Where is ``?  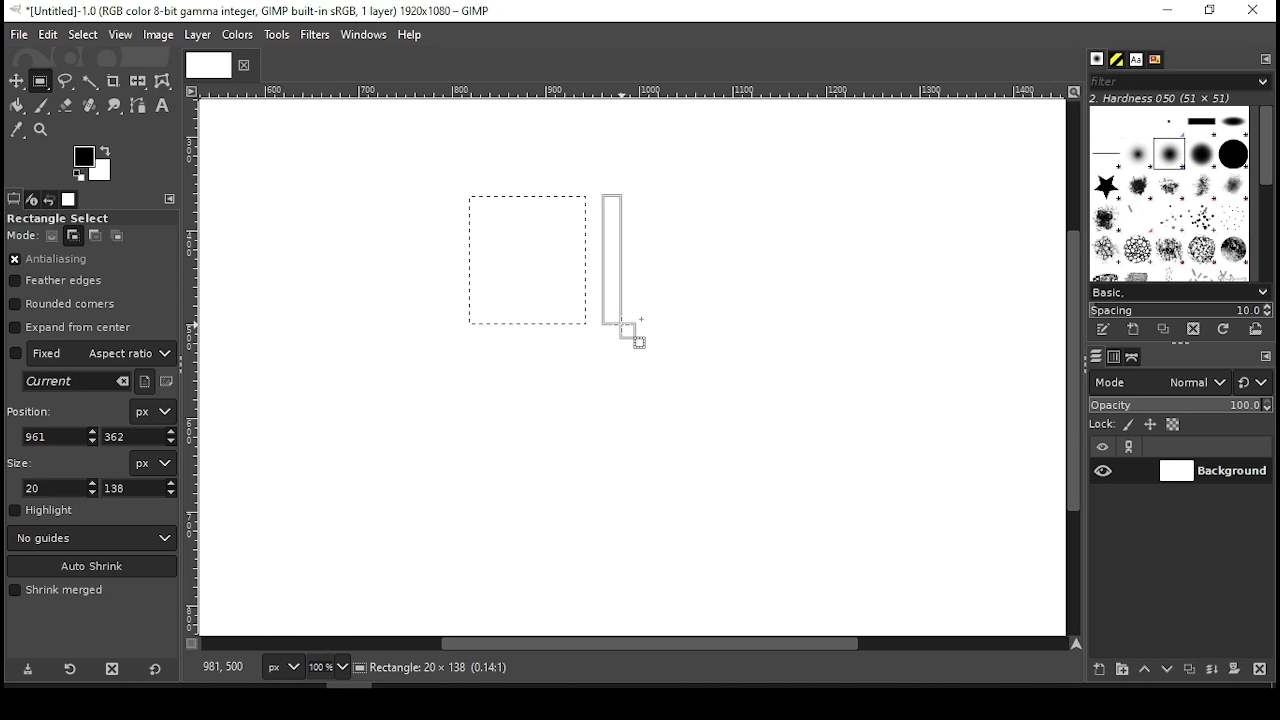
 is located at coordinates (205, 64).